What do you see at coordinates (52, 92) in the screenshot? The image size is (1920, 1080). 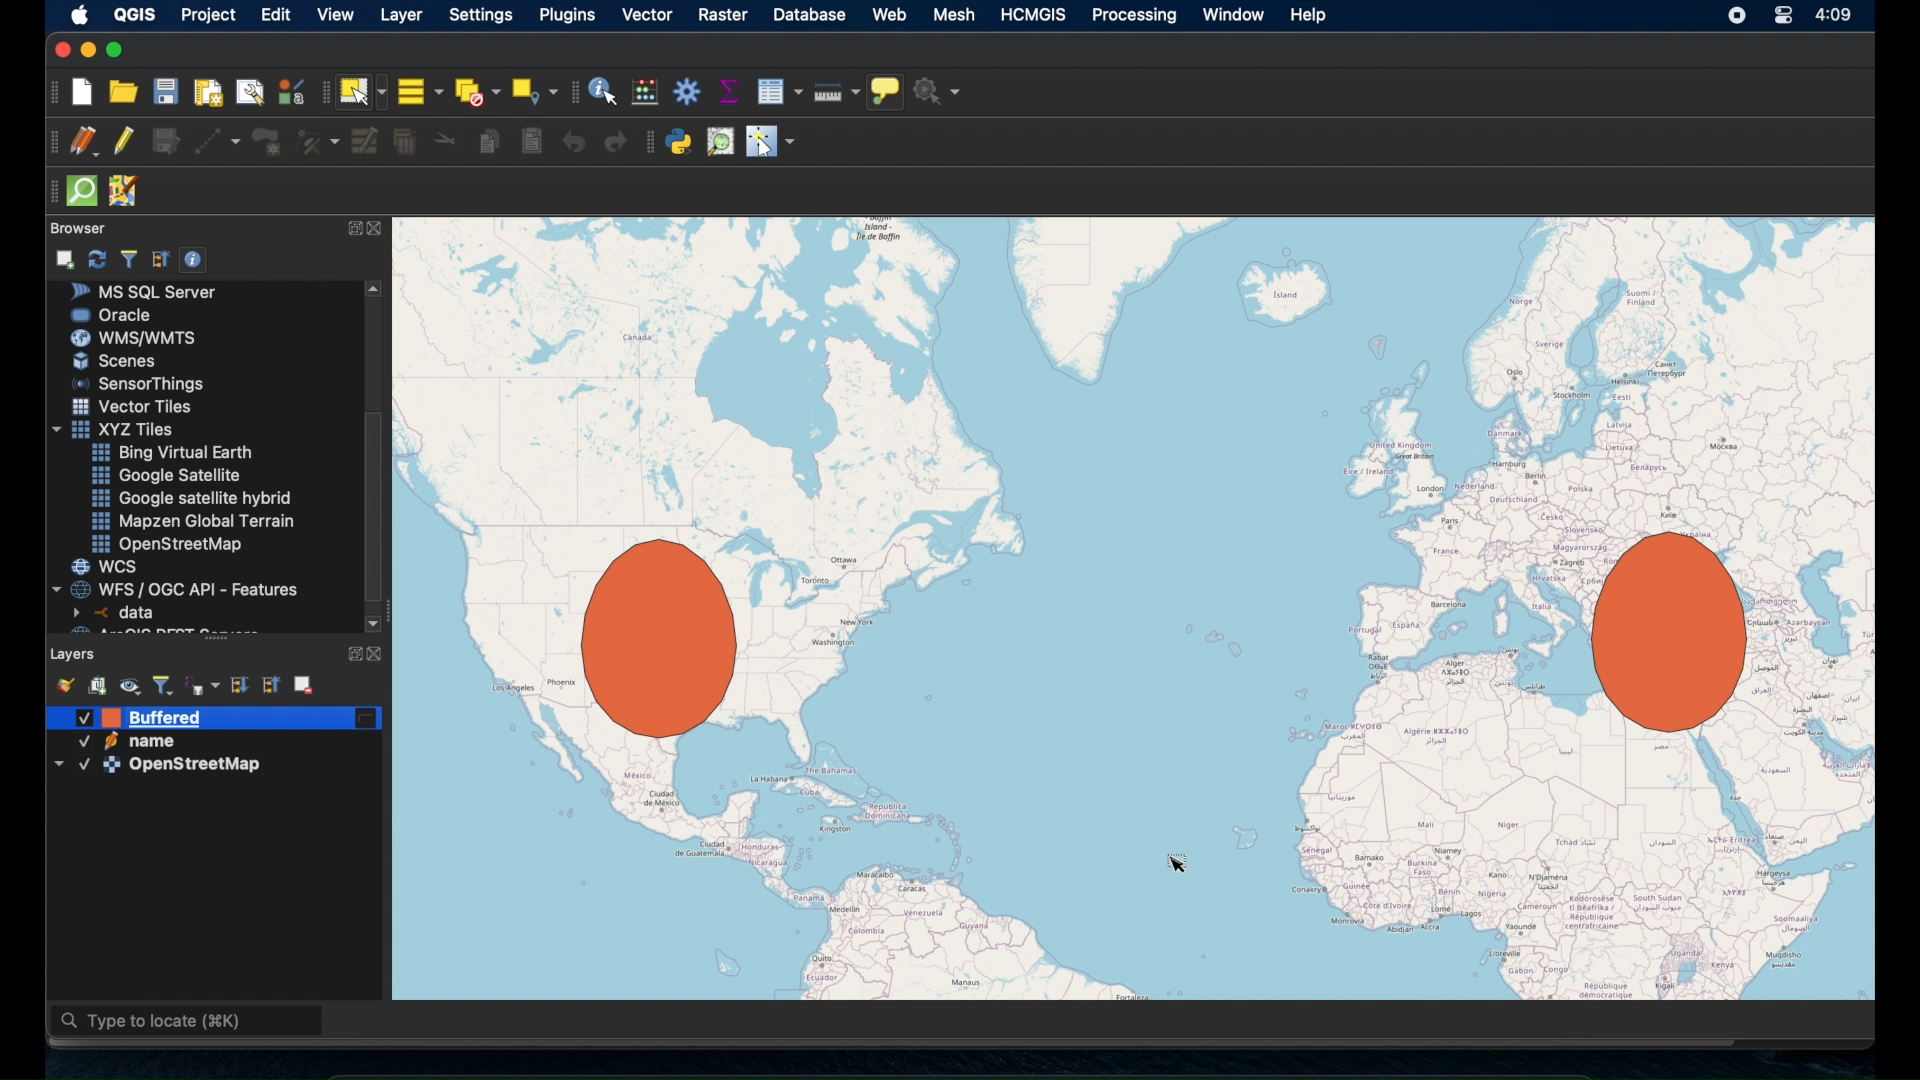 I see `project toolbar` at bounding box center [52, 92].